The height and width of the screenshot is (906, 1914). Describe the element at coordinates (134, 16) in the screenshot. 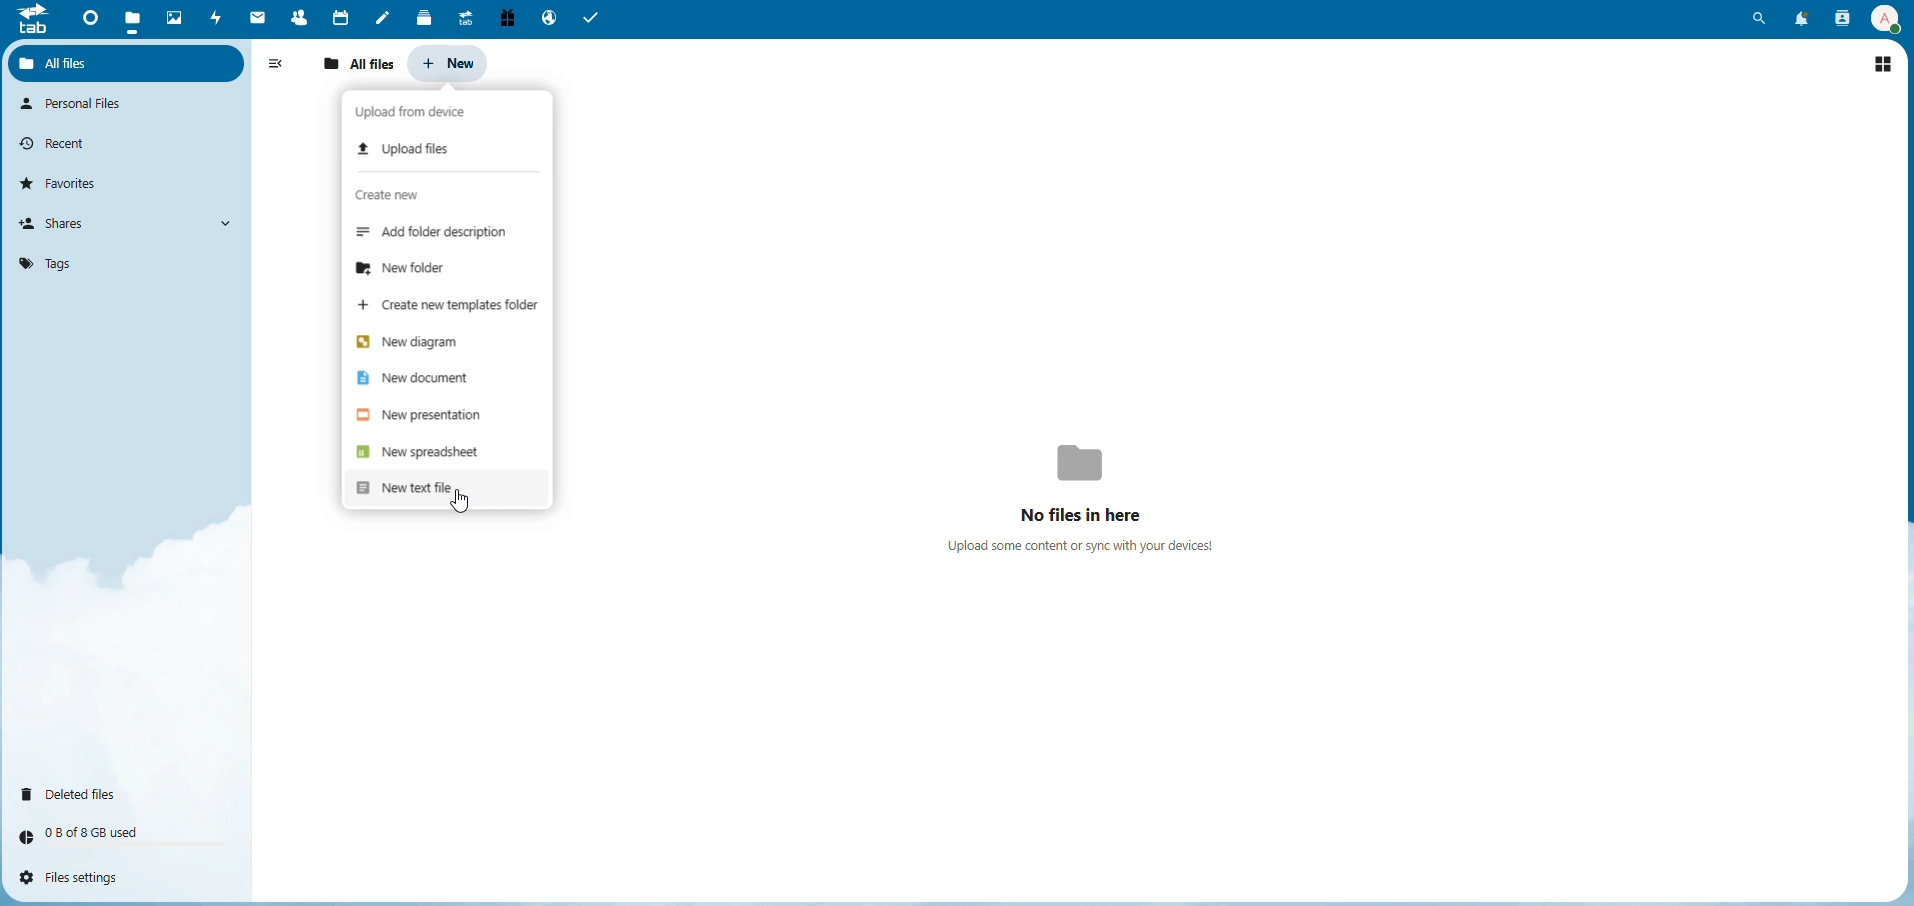

I see `file` at that location.